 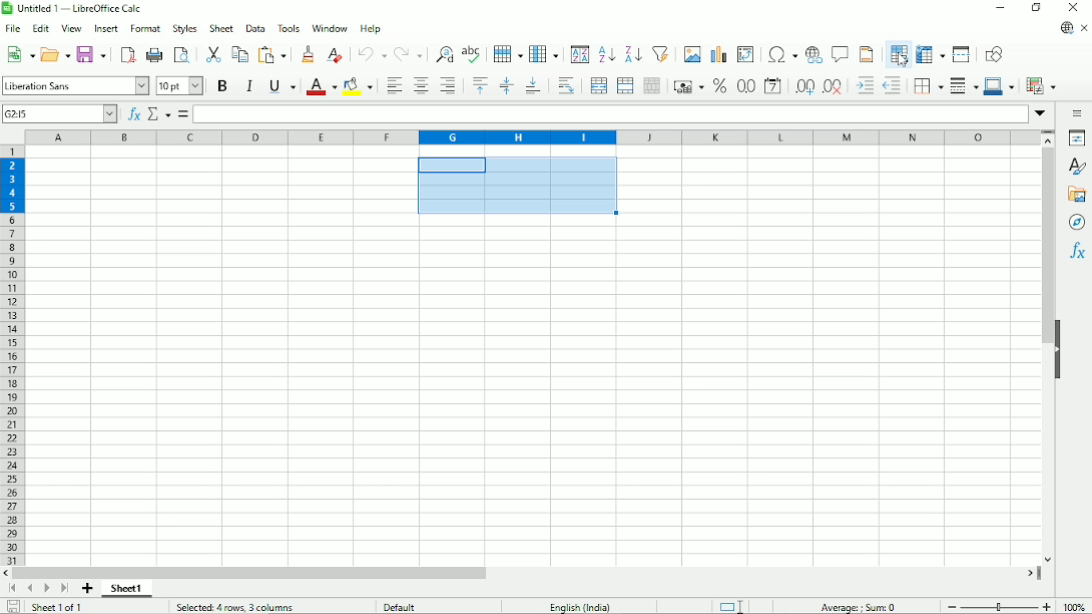 I want to click on Styles, so click(x=184, y=28).